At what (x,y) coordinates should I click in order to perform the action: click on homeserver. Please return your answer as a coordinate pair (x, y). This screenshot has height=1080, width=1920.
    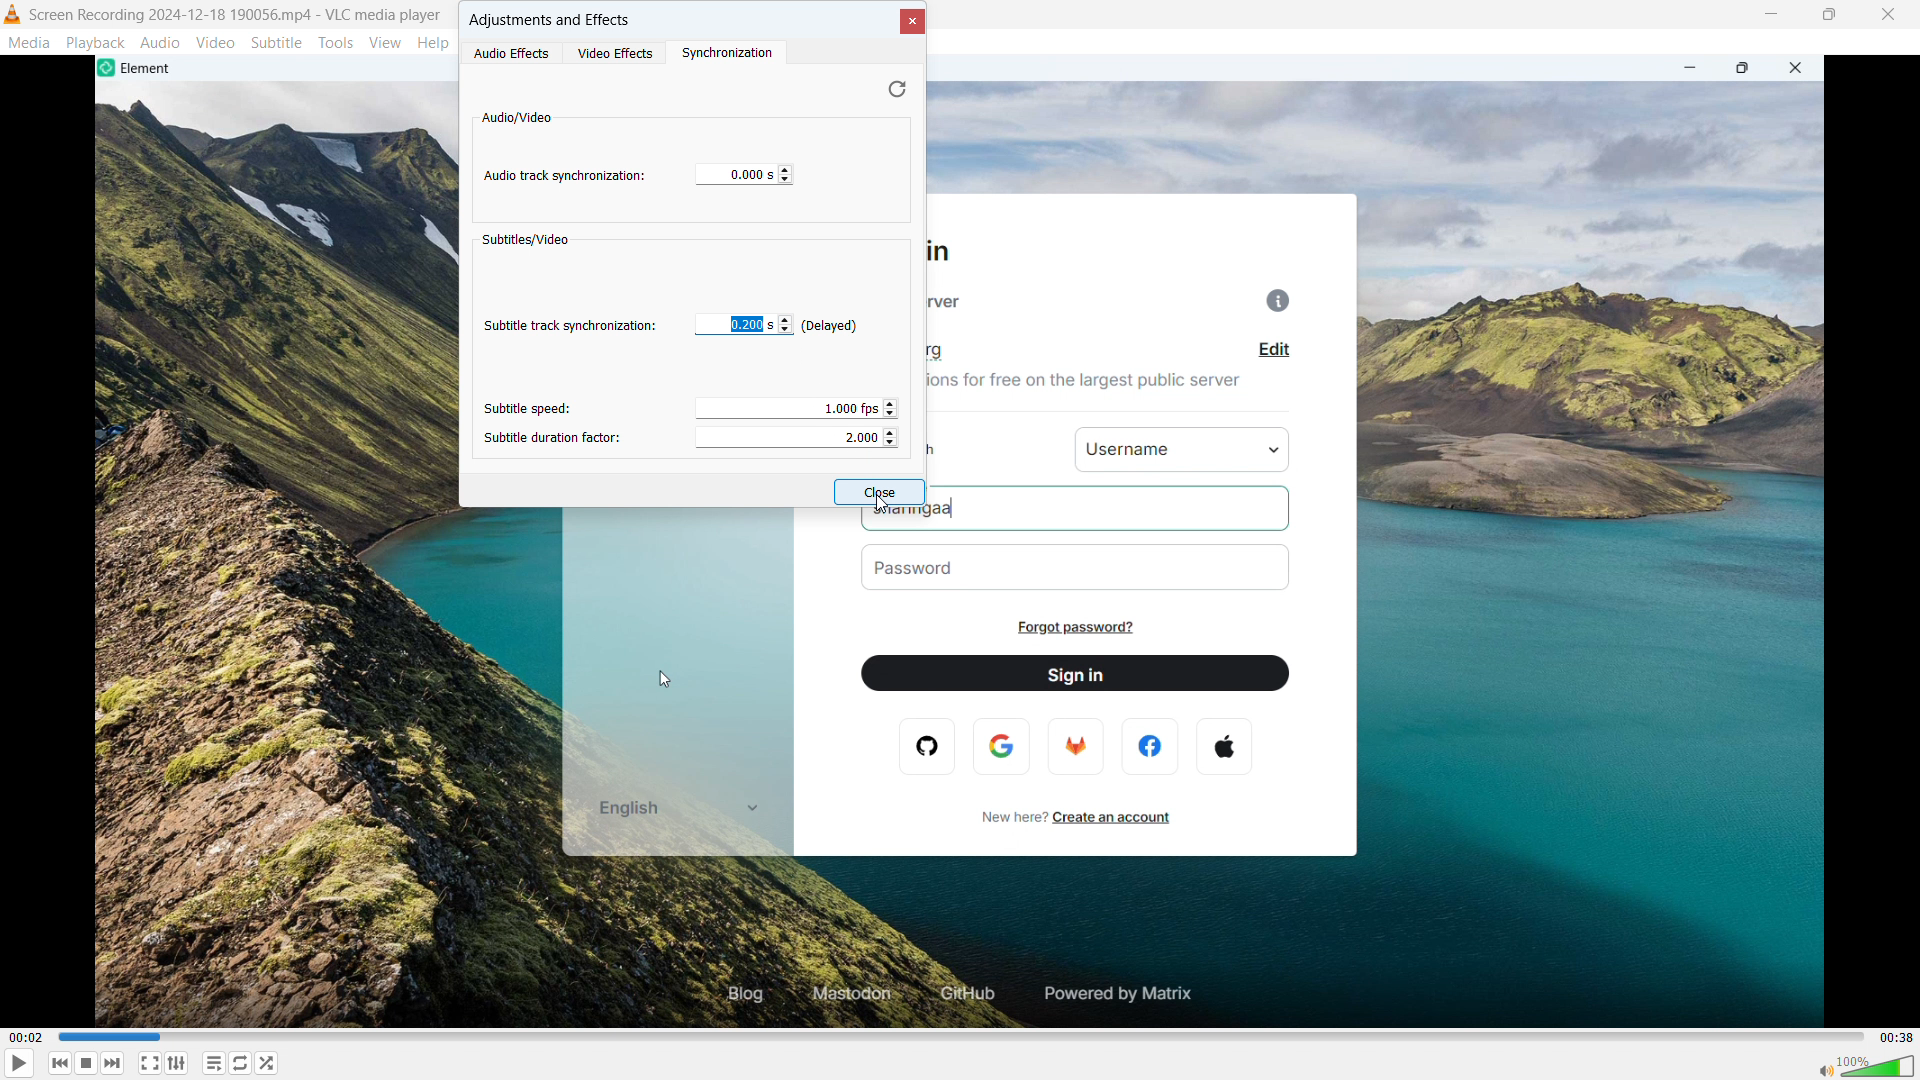
    Looking at the image, I should click on (956, 303).